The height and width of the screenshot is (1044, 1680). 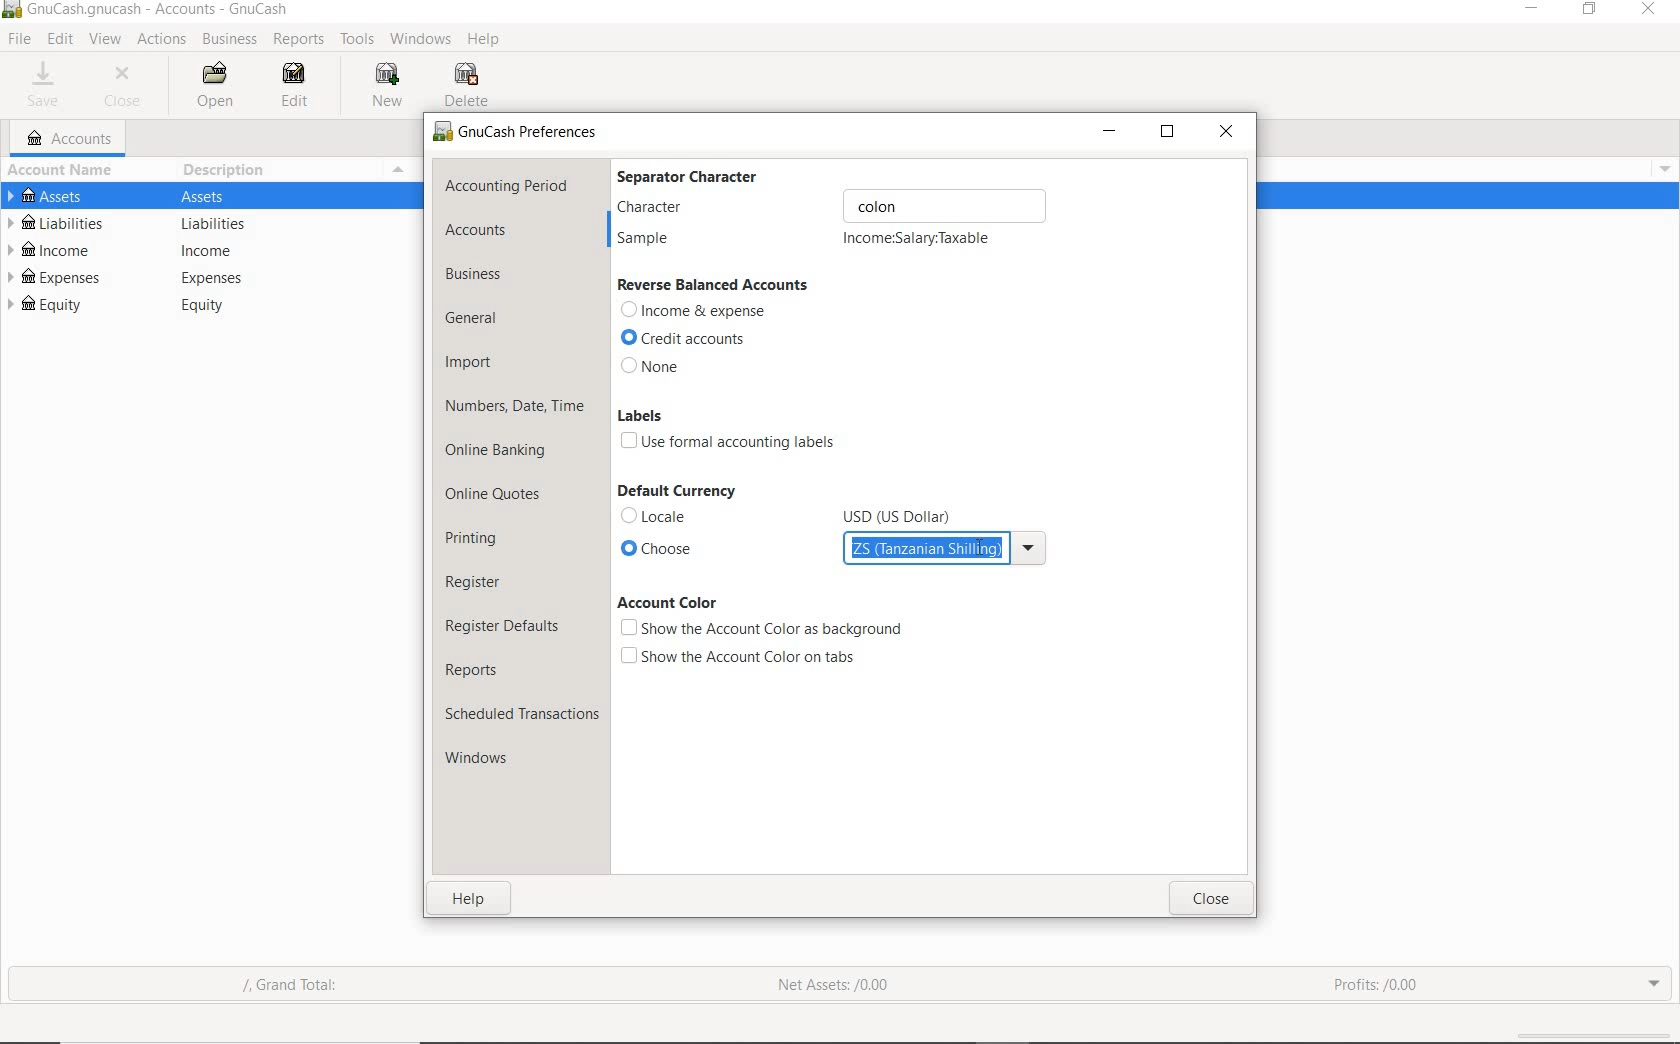 I want to click on profits, so click(x=1378, y=979).